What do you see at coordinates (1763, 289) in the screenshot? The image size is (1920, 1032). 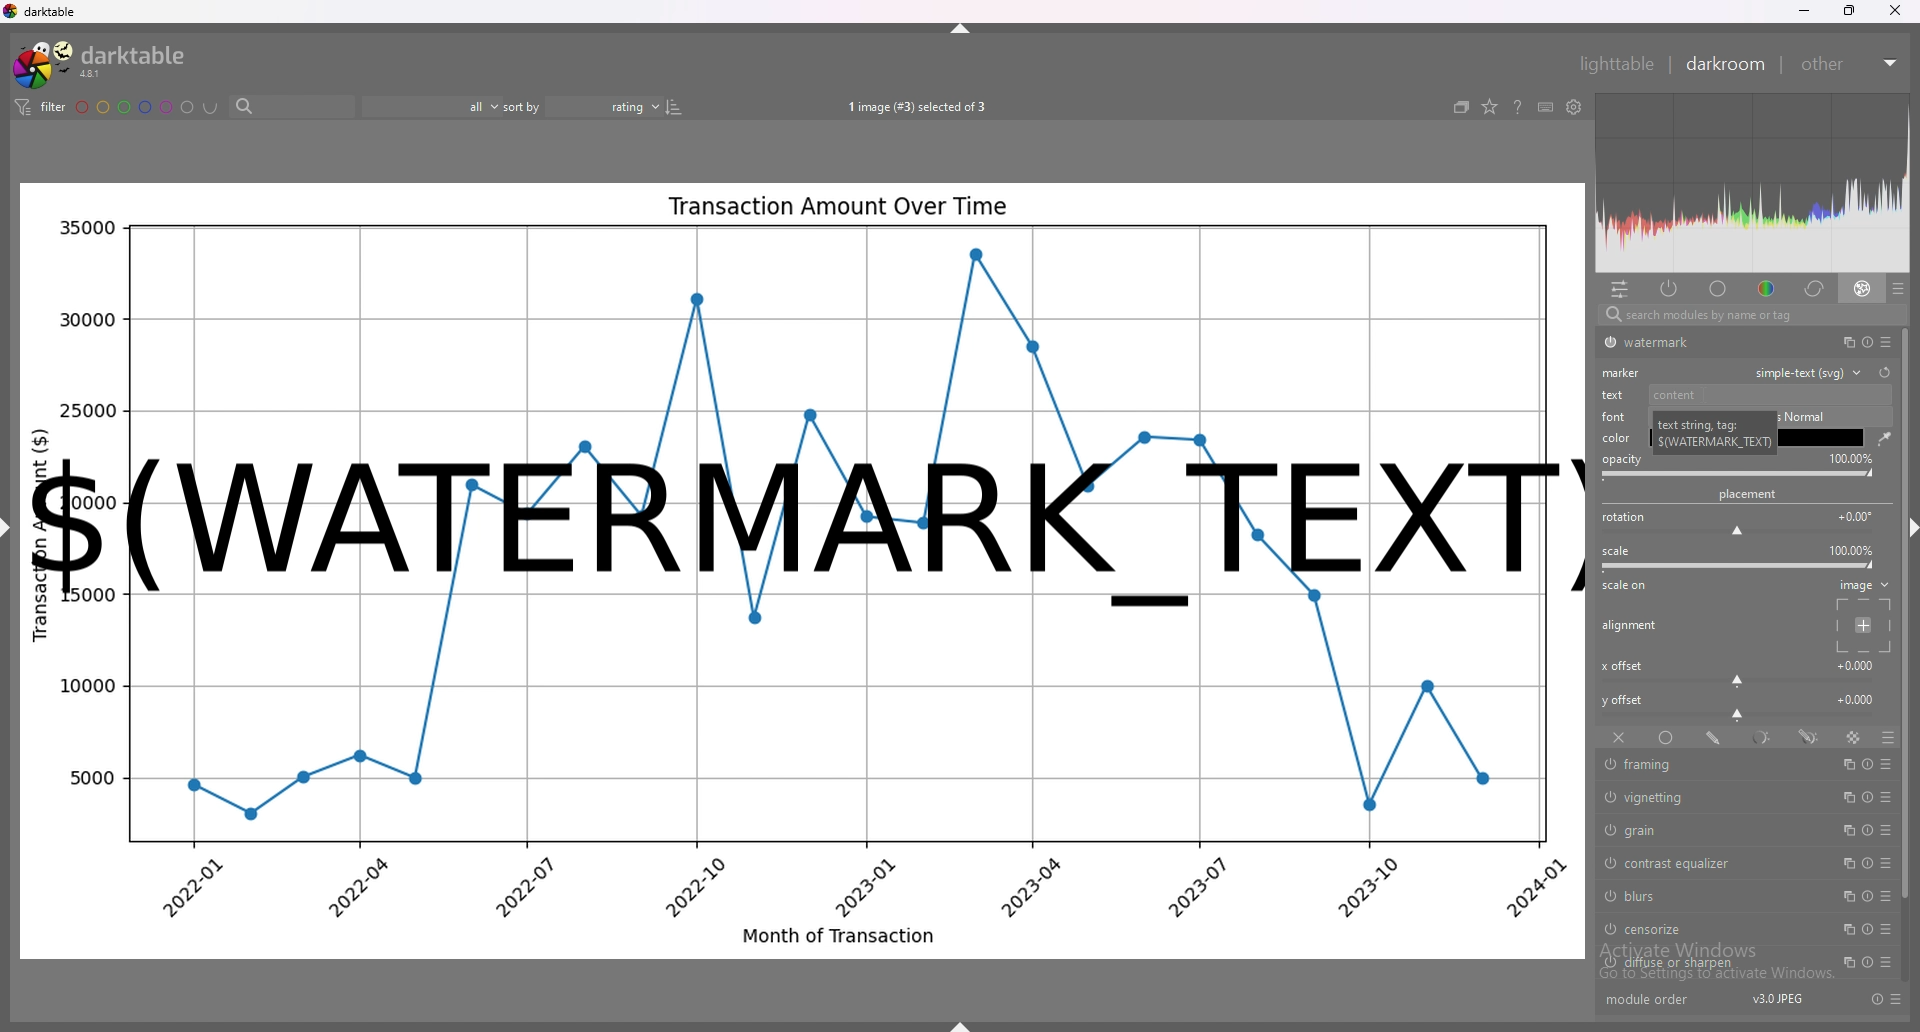 I see `color` at bounding box center [1763, 289].